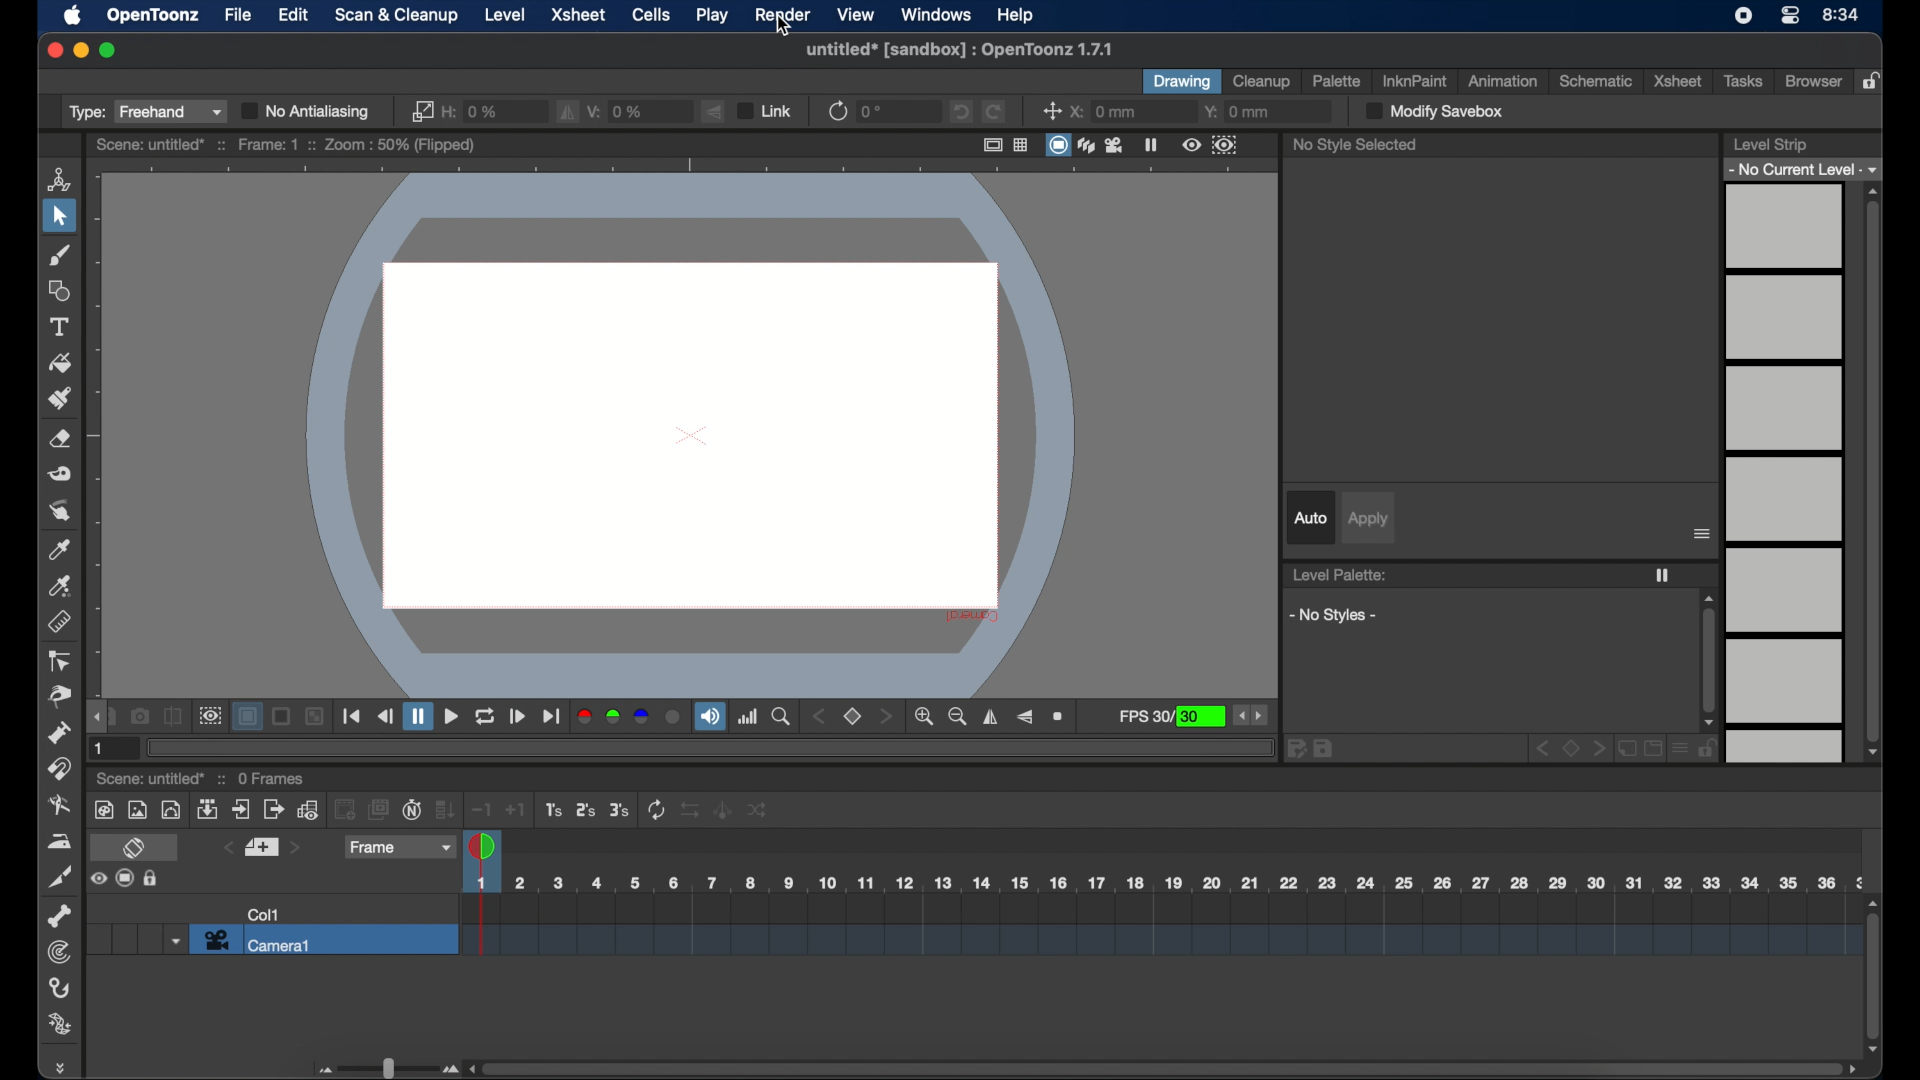  What do you see at coordinates (568, 111) in the screenshot?
I see `fill horizontally` at bounding box center [568, 111].